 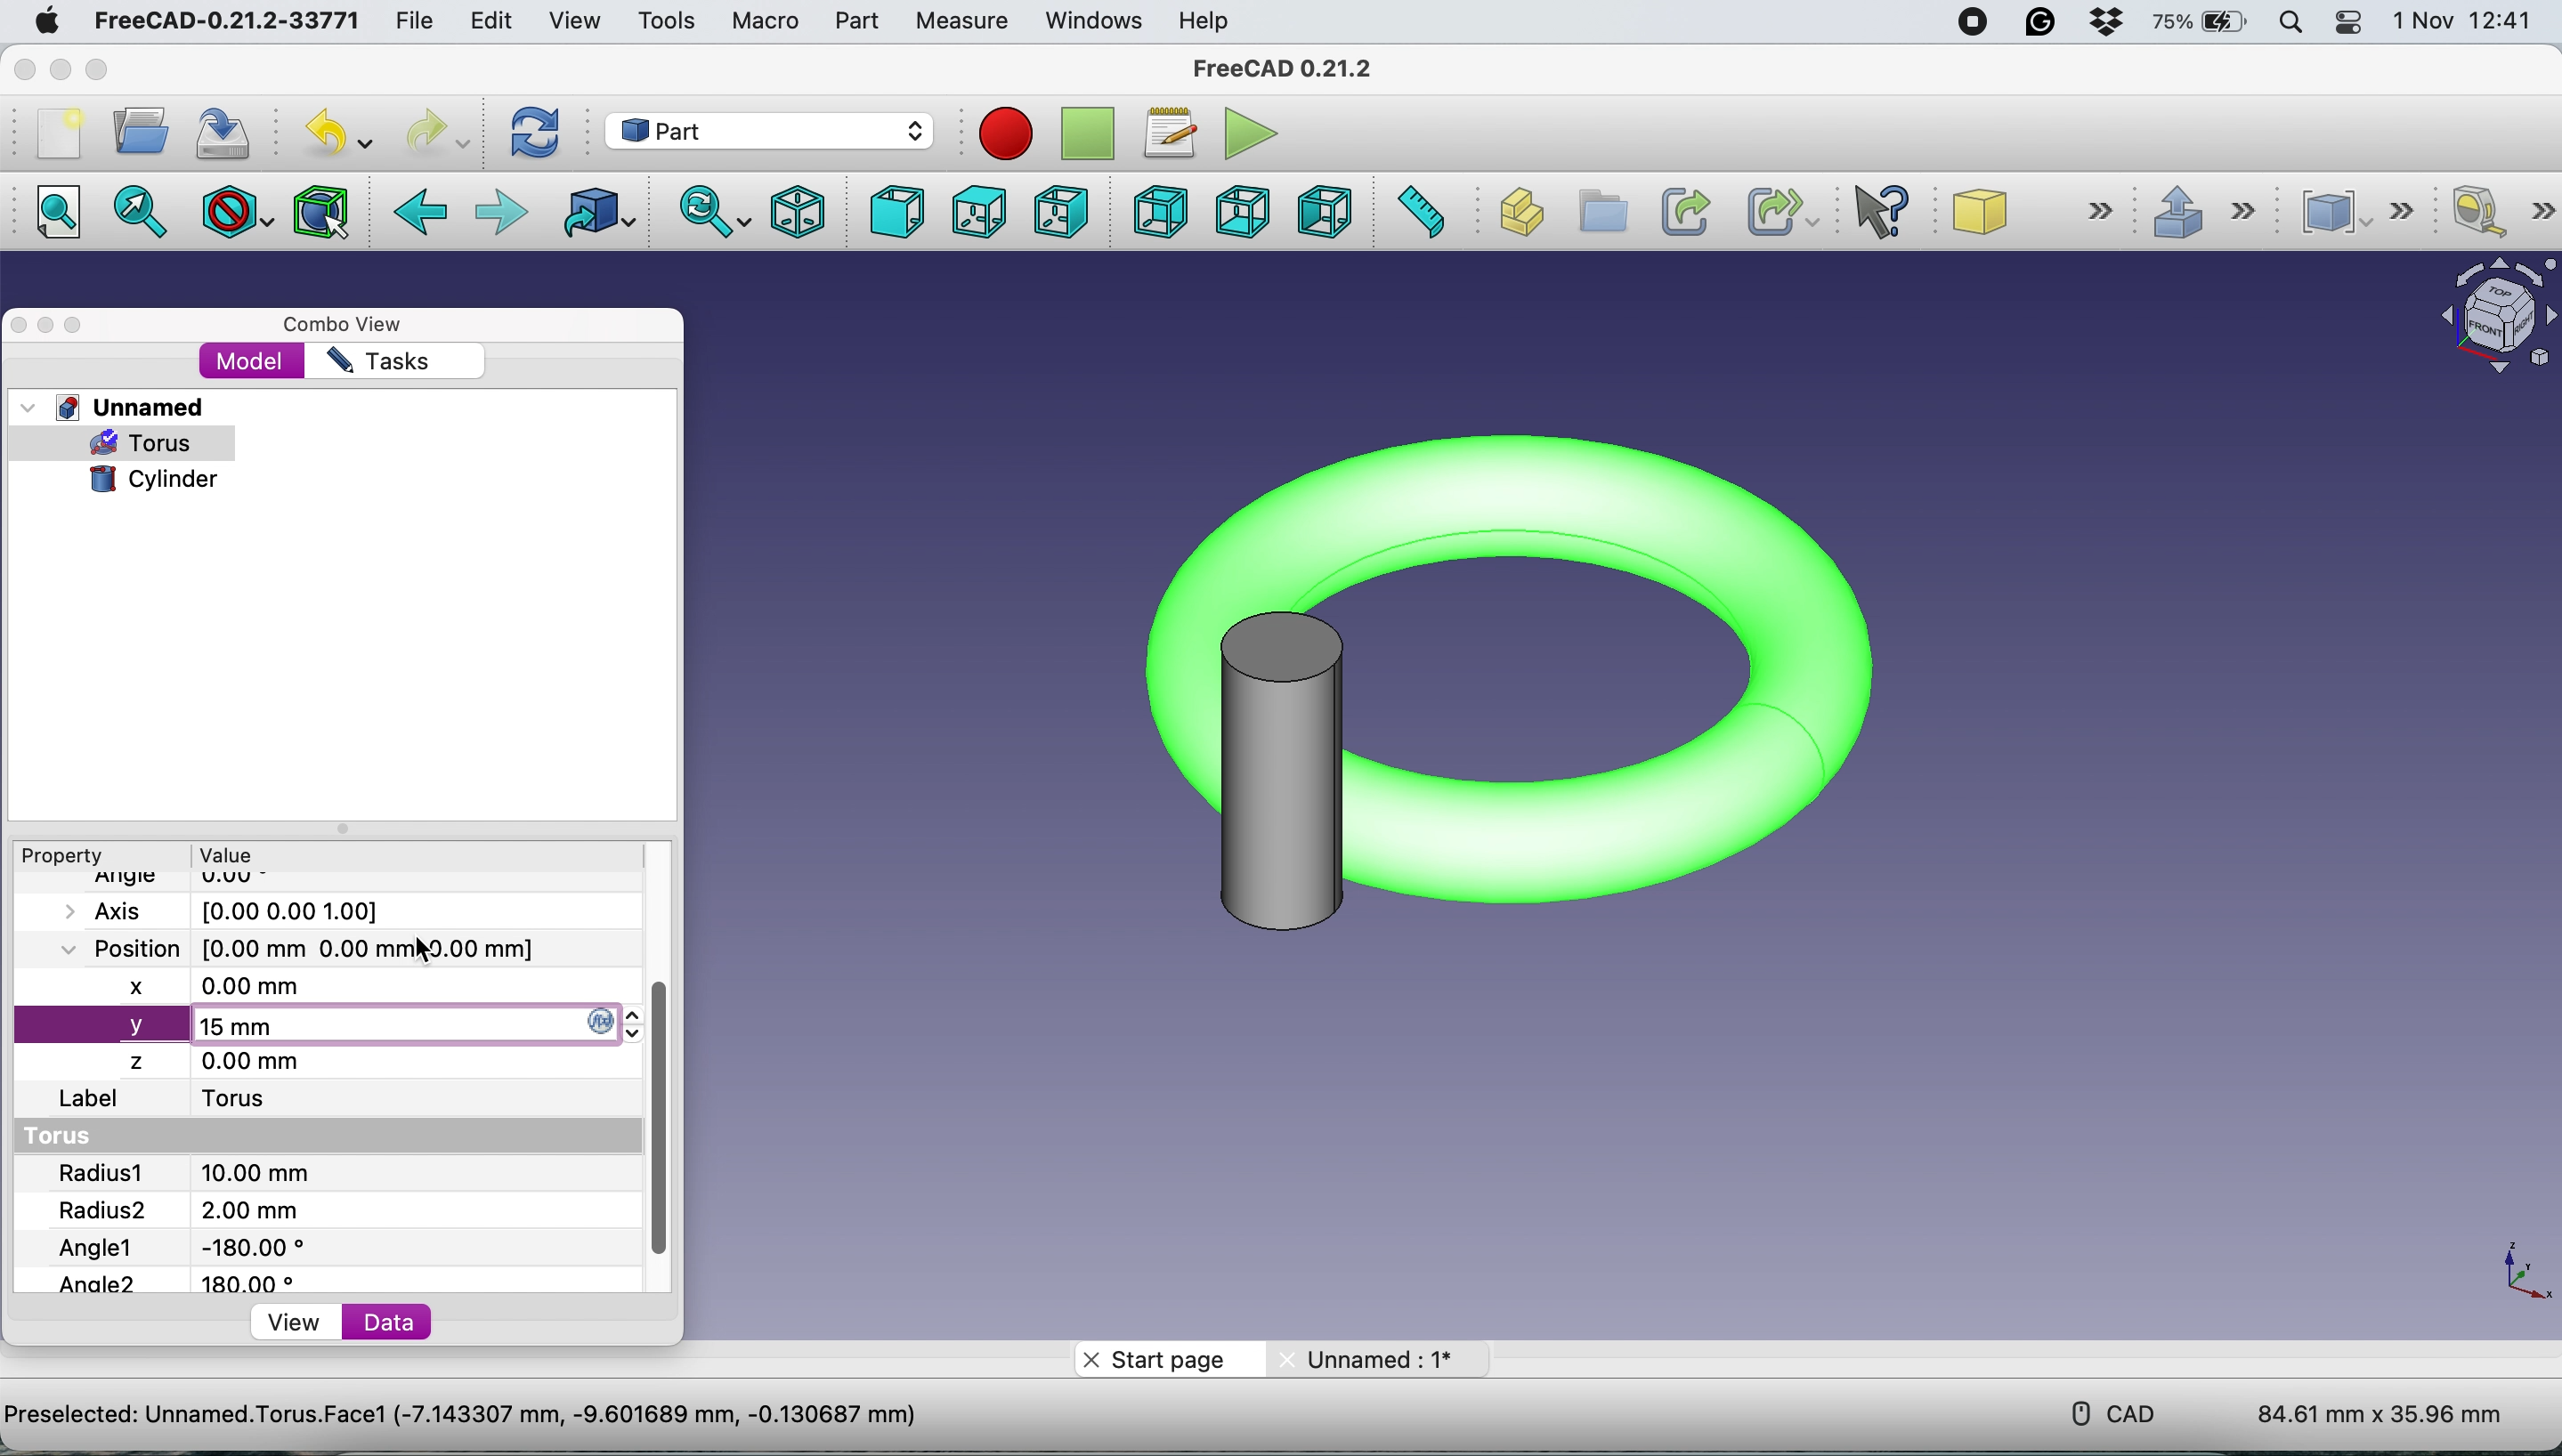 What do you see at coordinates (394, 1323) in the screenshot?
I see `data` at bounding box center [394, 1323].